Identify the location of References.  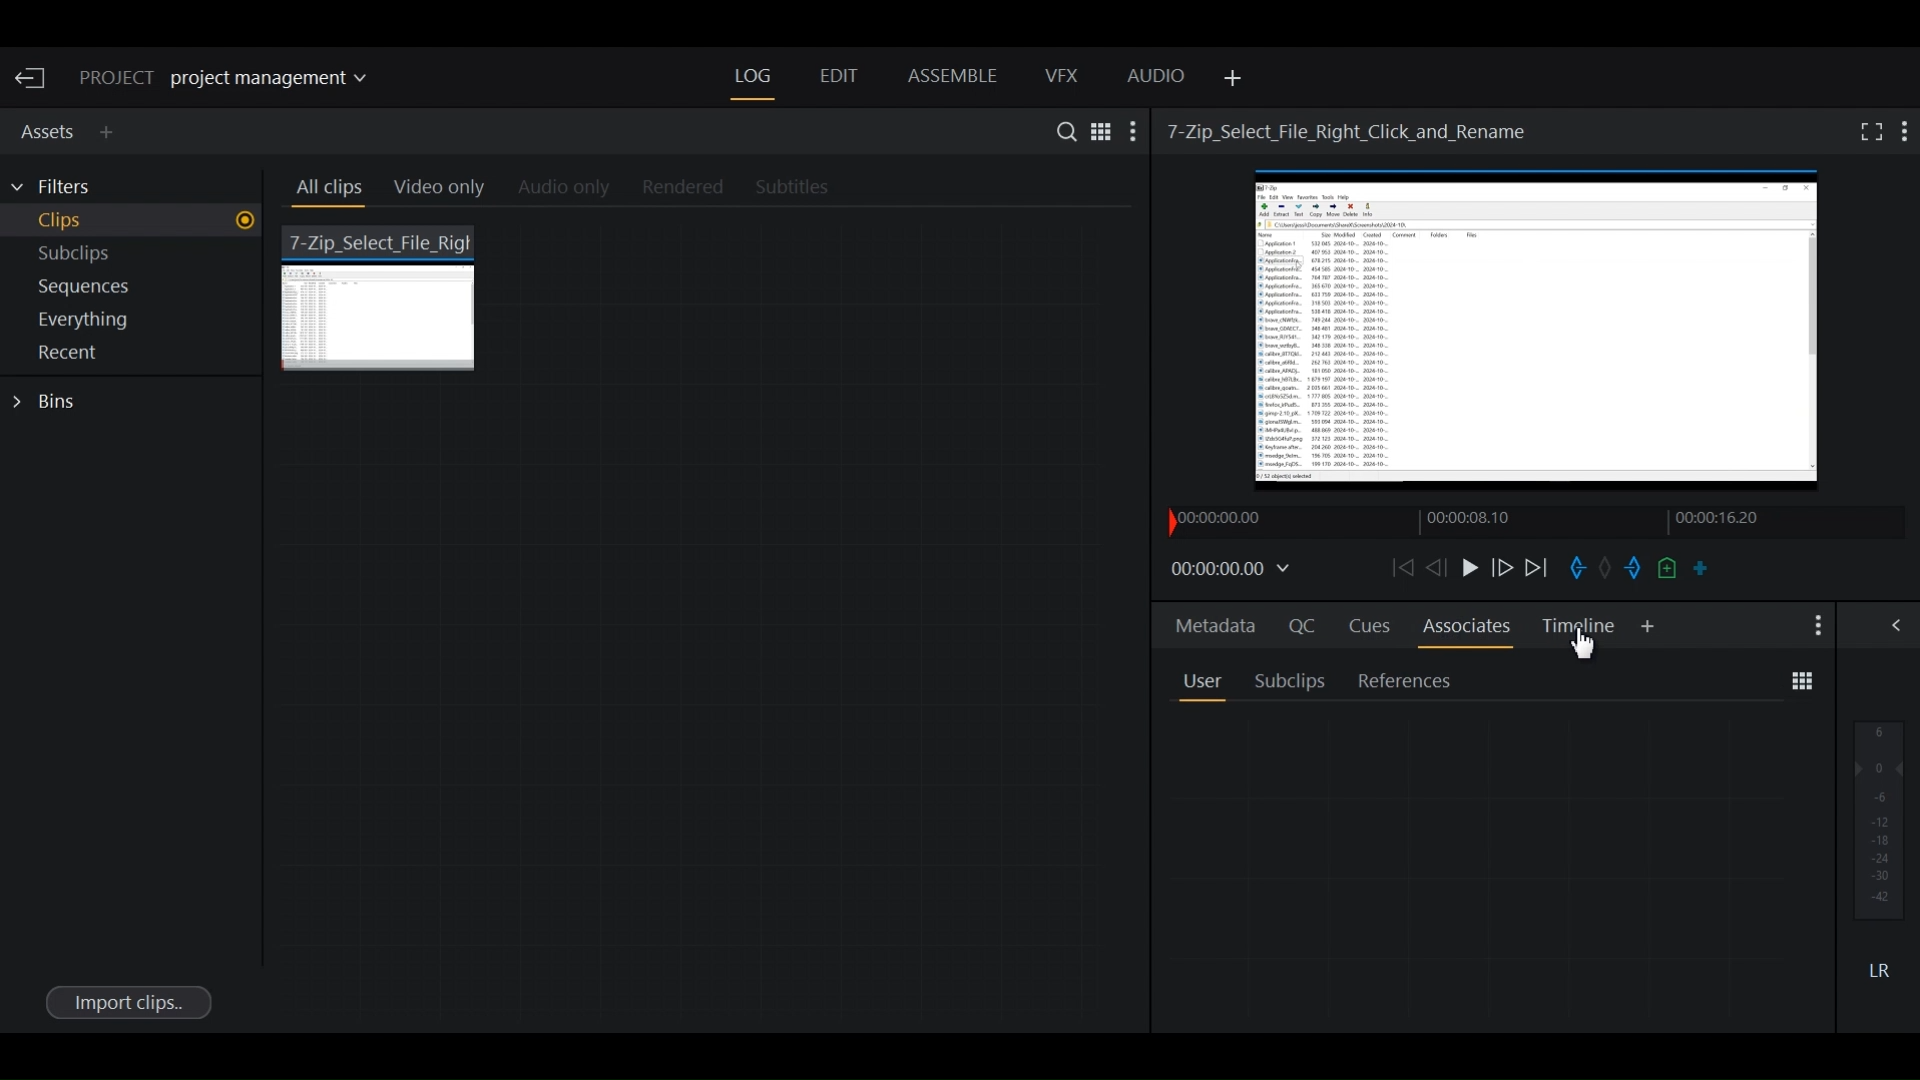
(1406, 680).